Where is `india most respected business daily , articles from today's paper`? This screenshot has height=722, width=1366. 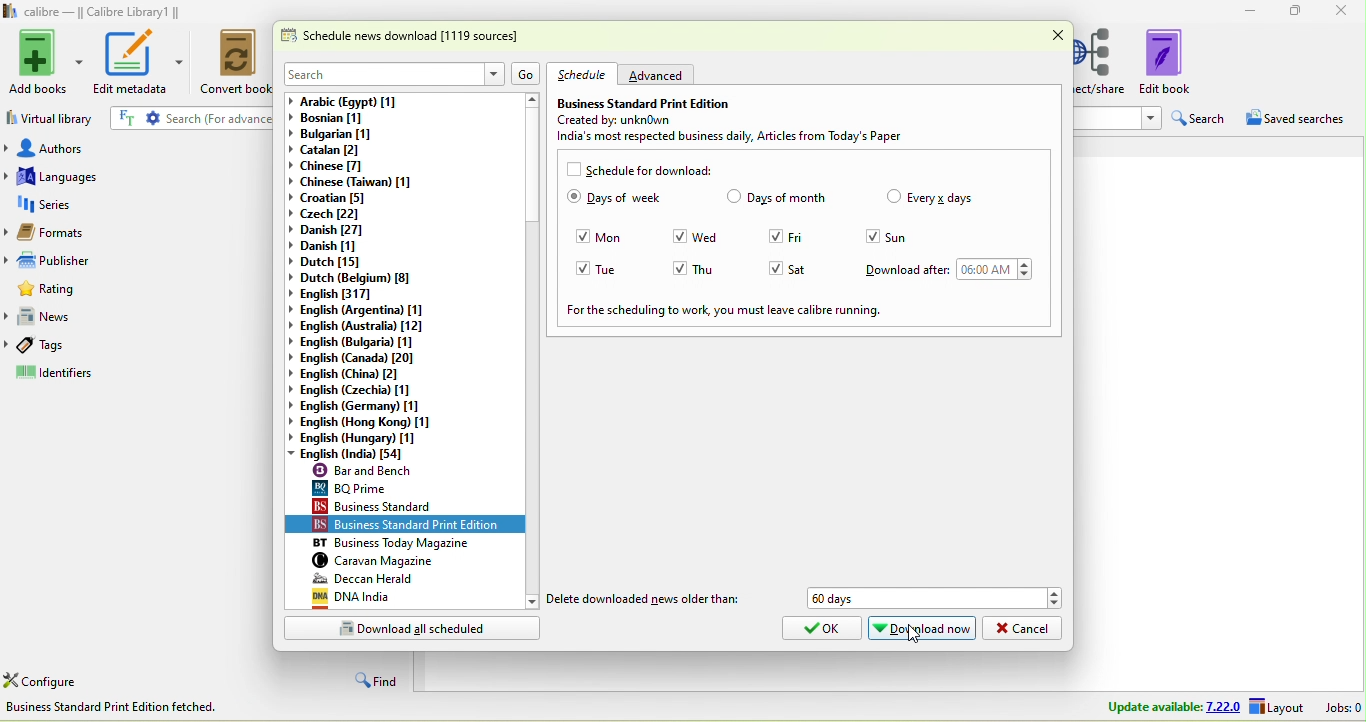
india most respected business daily , articles from today's paper is located at coordinates (745, 138).